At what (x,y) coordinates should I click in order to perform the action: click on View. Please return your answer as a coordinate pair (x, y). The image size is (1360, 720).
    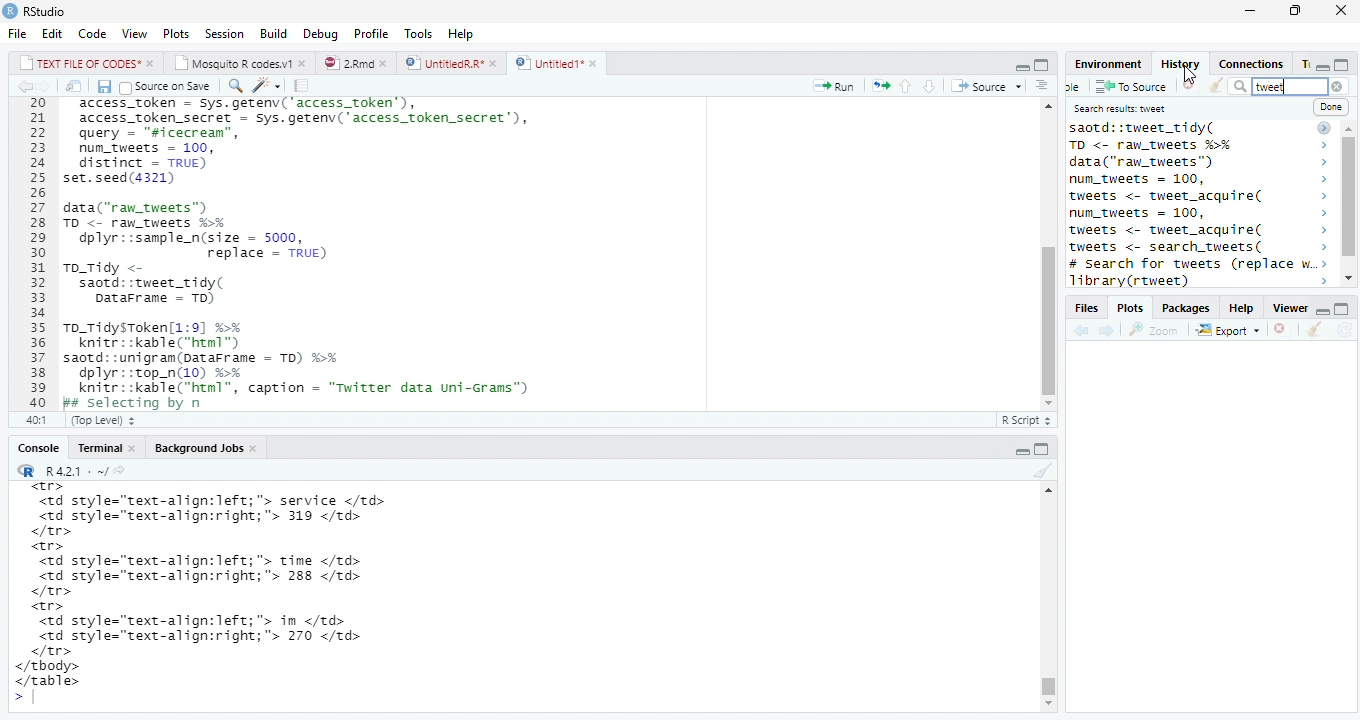
    Looking at the image, I should click on (134, 32).